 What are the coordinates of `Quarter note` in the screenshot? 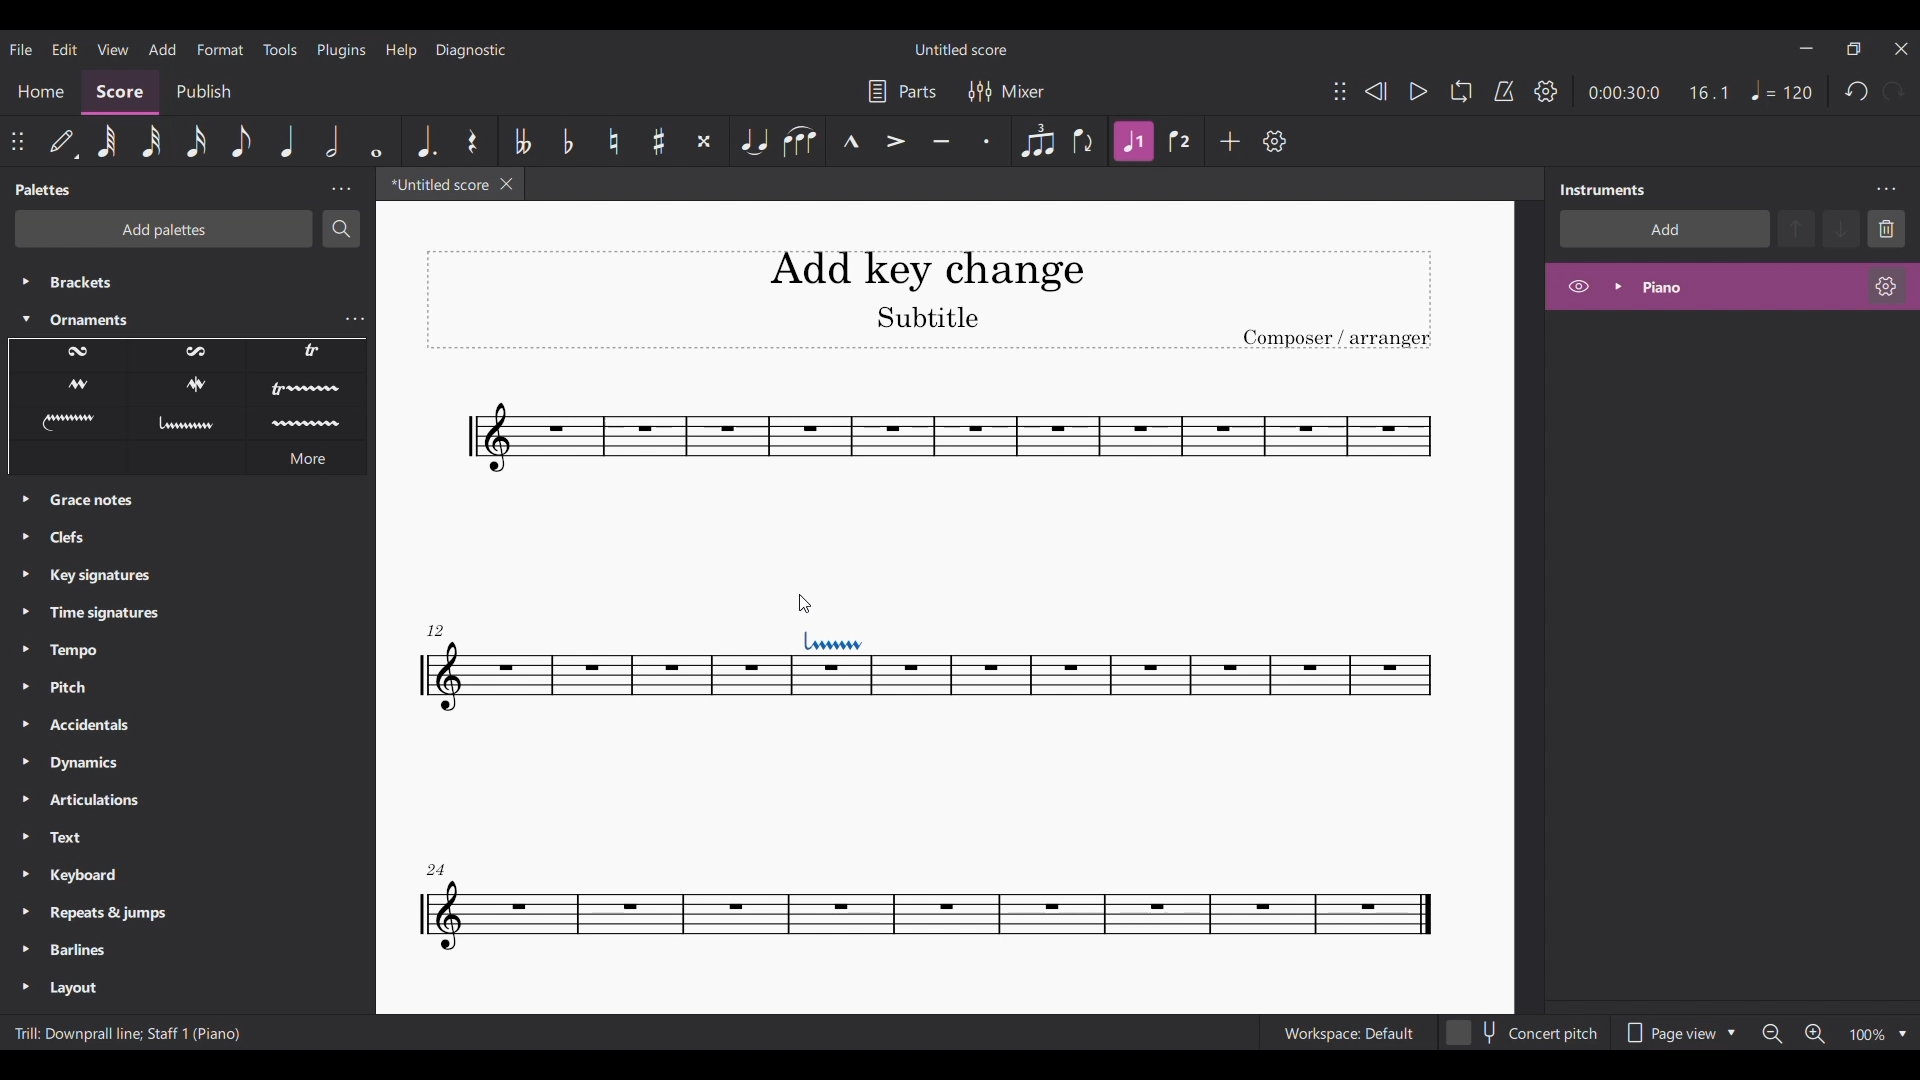 It's located at (1782, 90).